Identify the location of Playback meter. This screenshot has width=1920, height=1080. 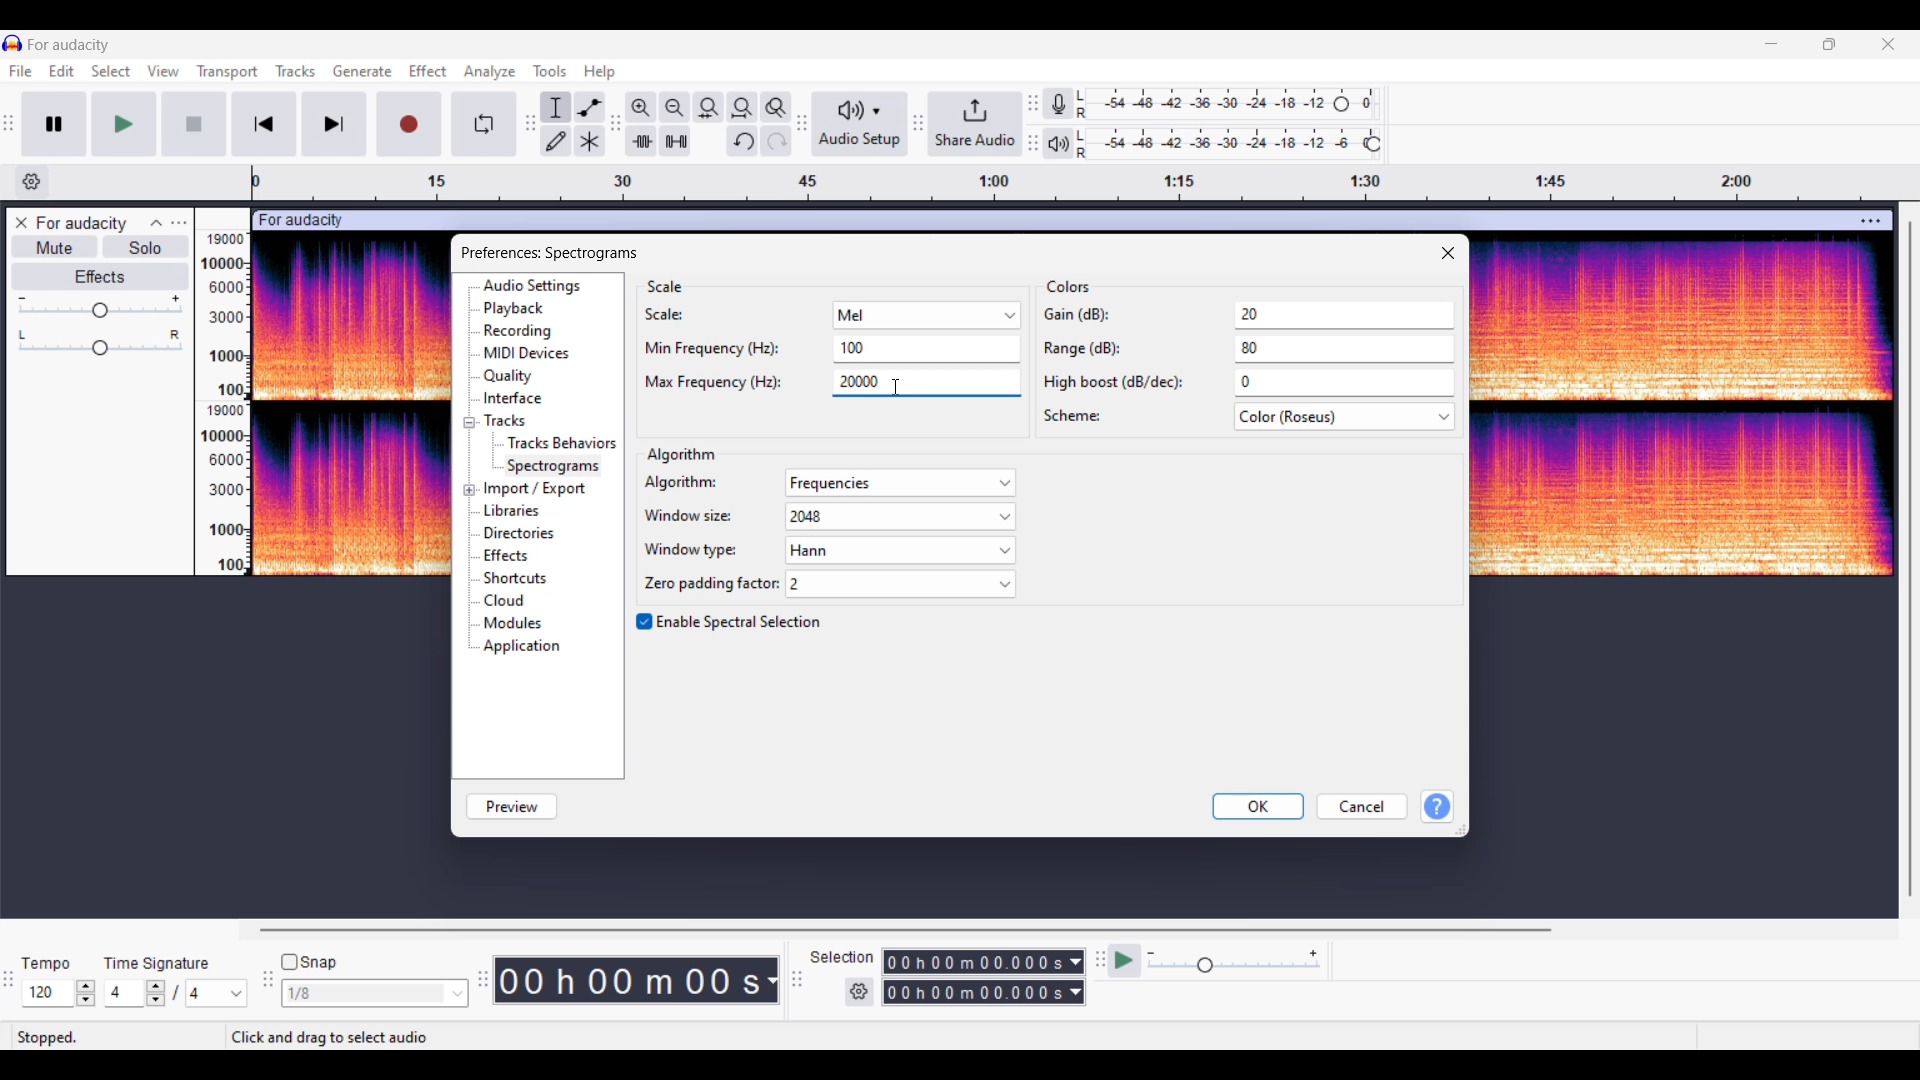
(1059, 143).